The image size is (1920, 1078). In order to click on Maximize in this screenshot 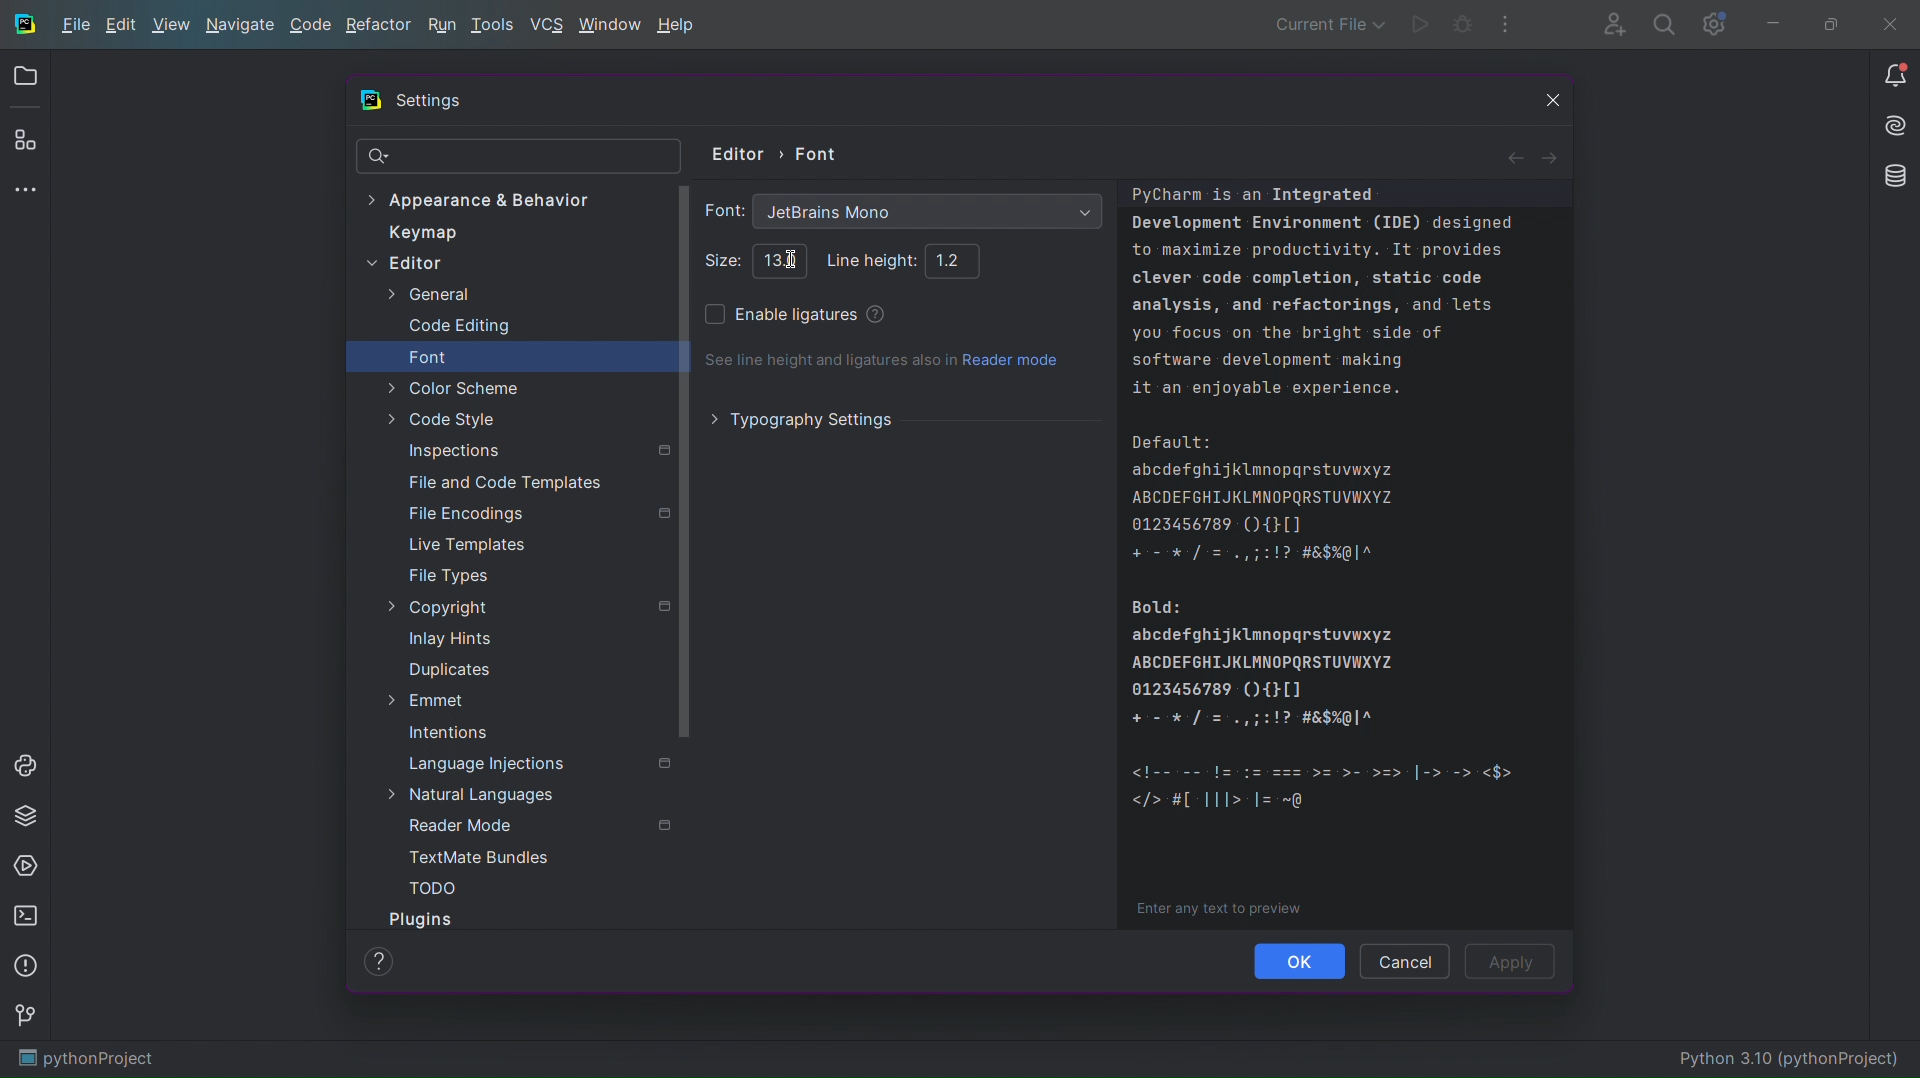, I will do `click(1826, 24)`.